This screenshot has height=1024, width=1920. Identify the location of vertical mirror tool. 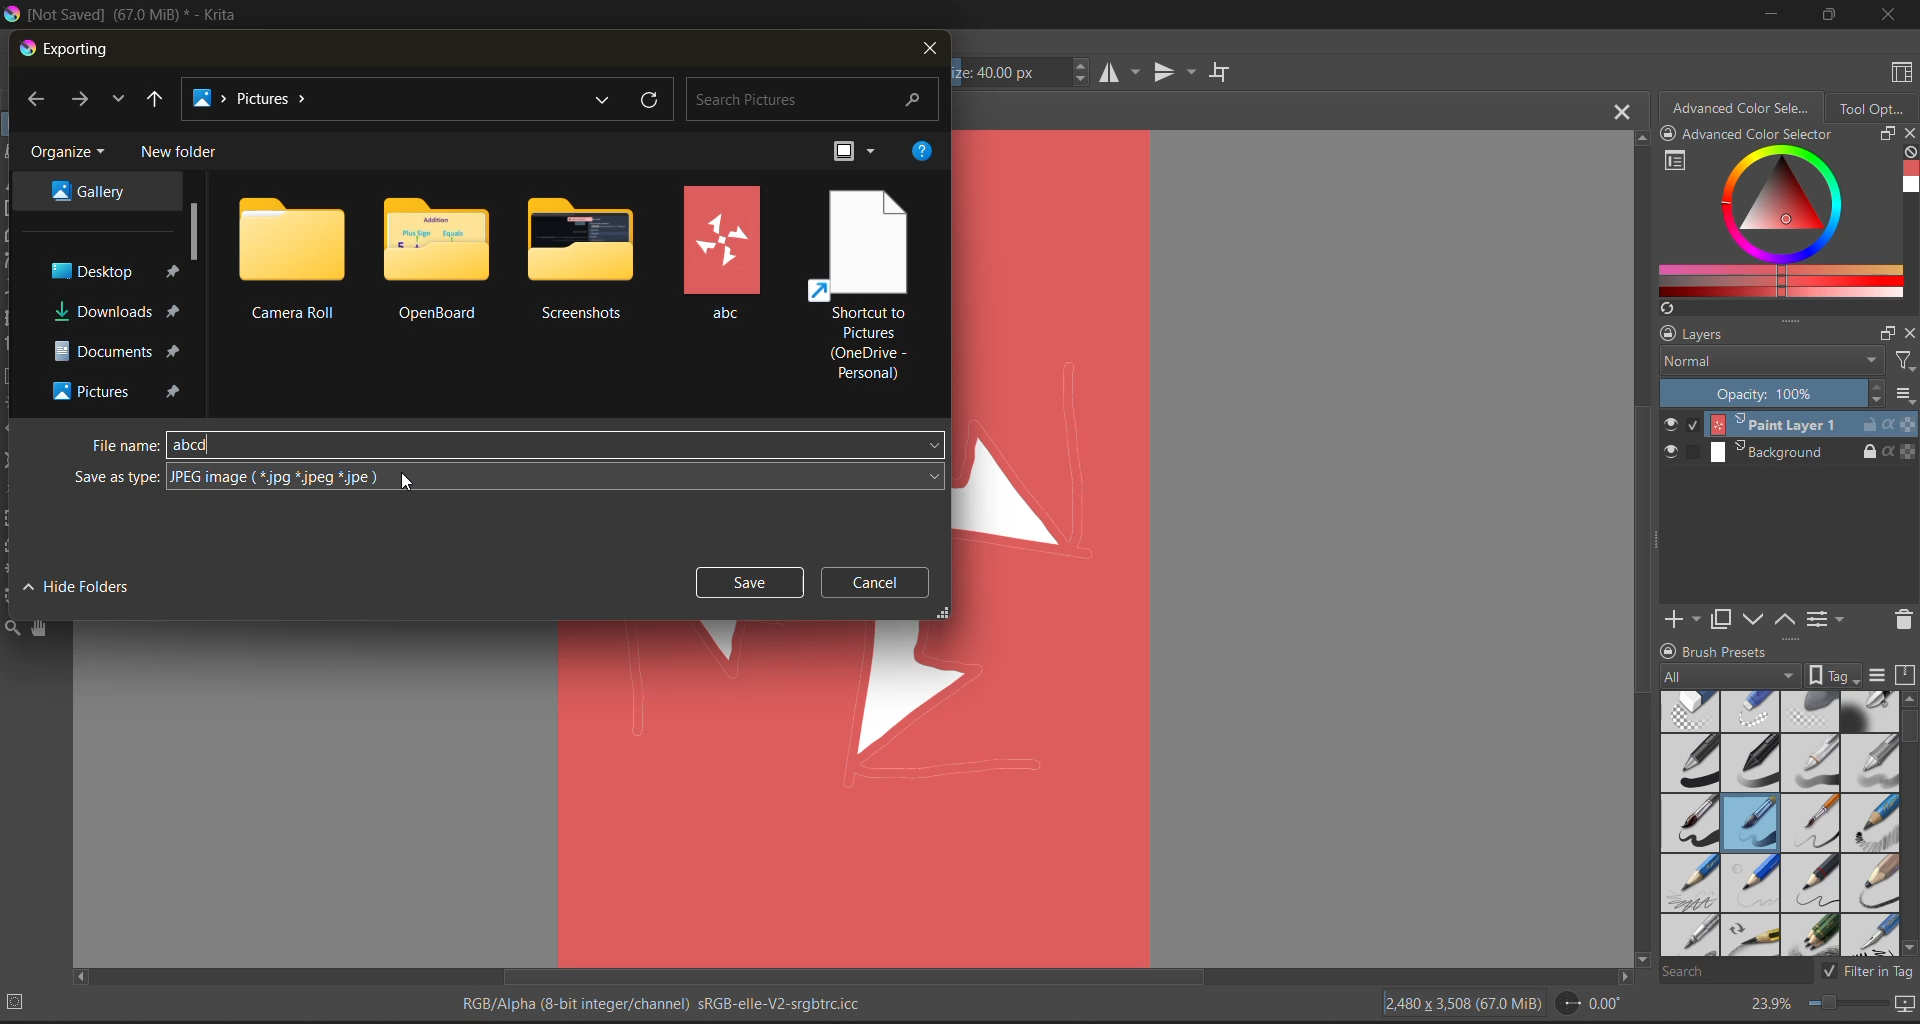
(1176, 72).